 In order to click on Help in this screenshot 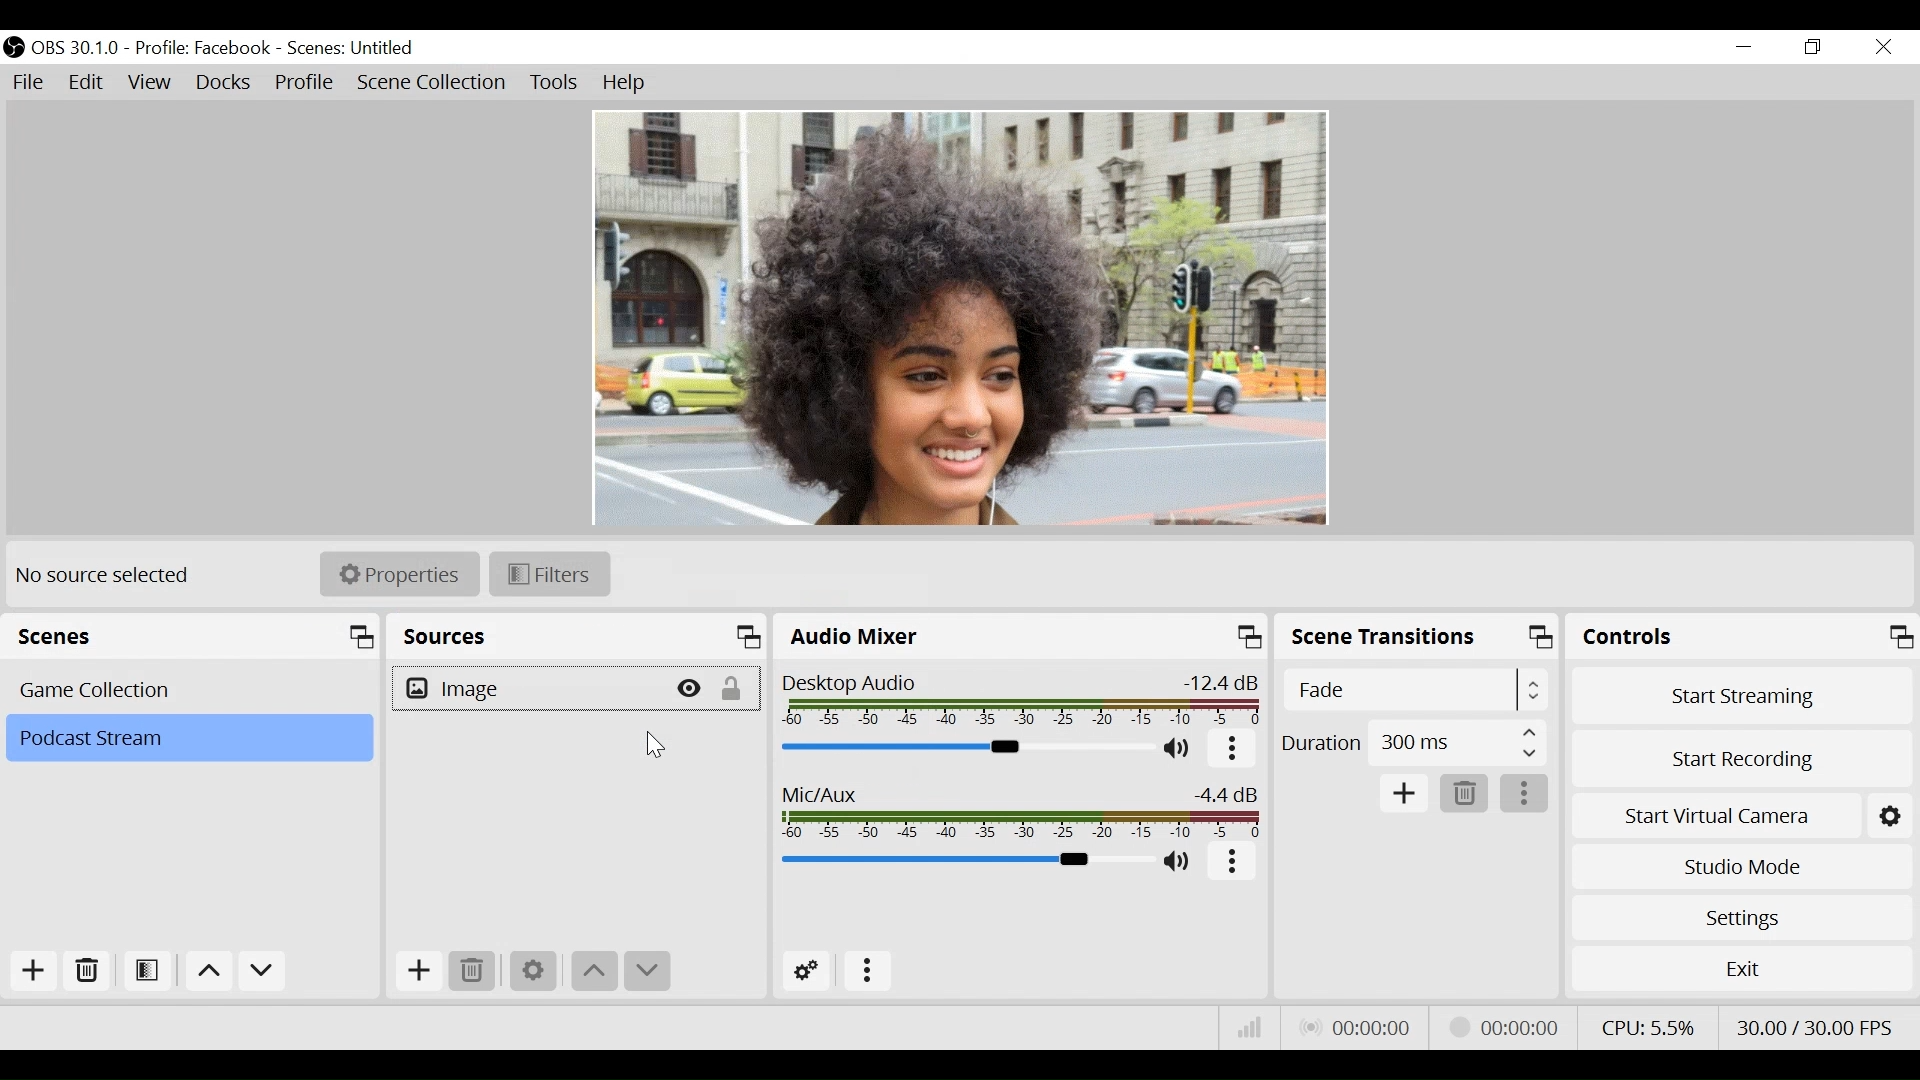, I will do `click(623, 85)`.